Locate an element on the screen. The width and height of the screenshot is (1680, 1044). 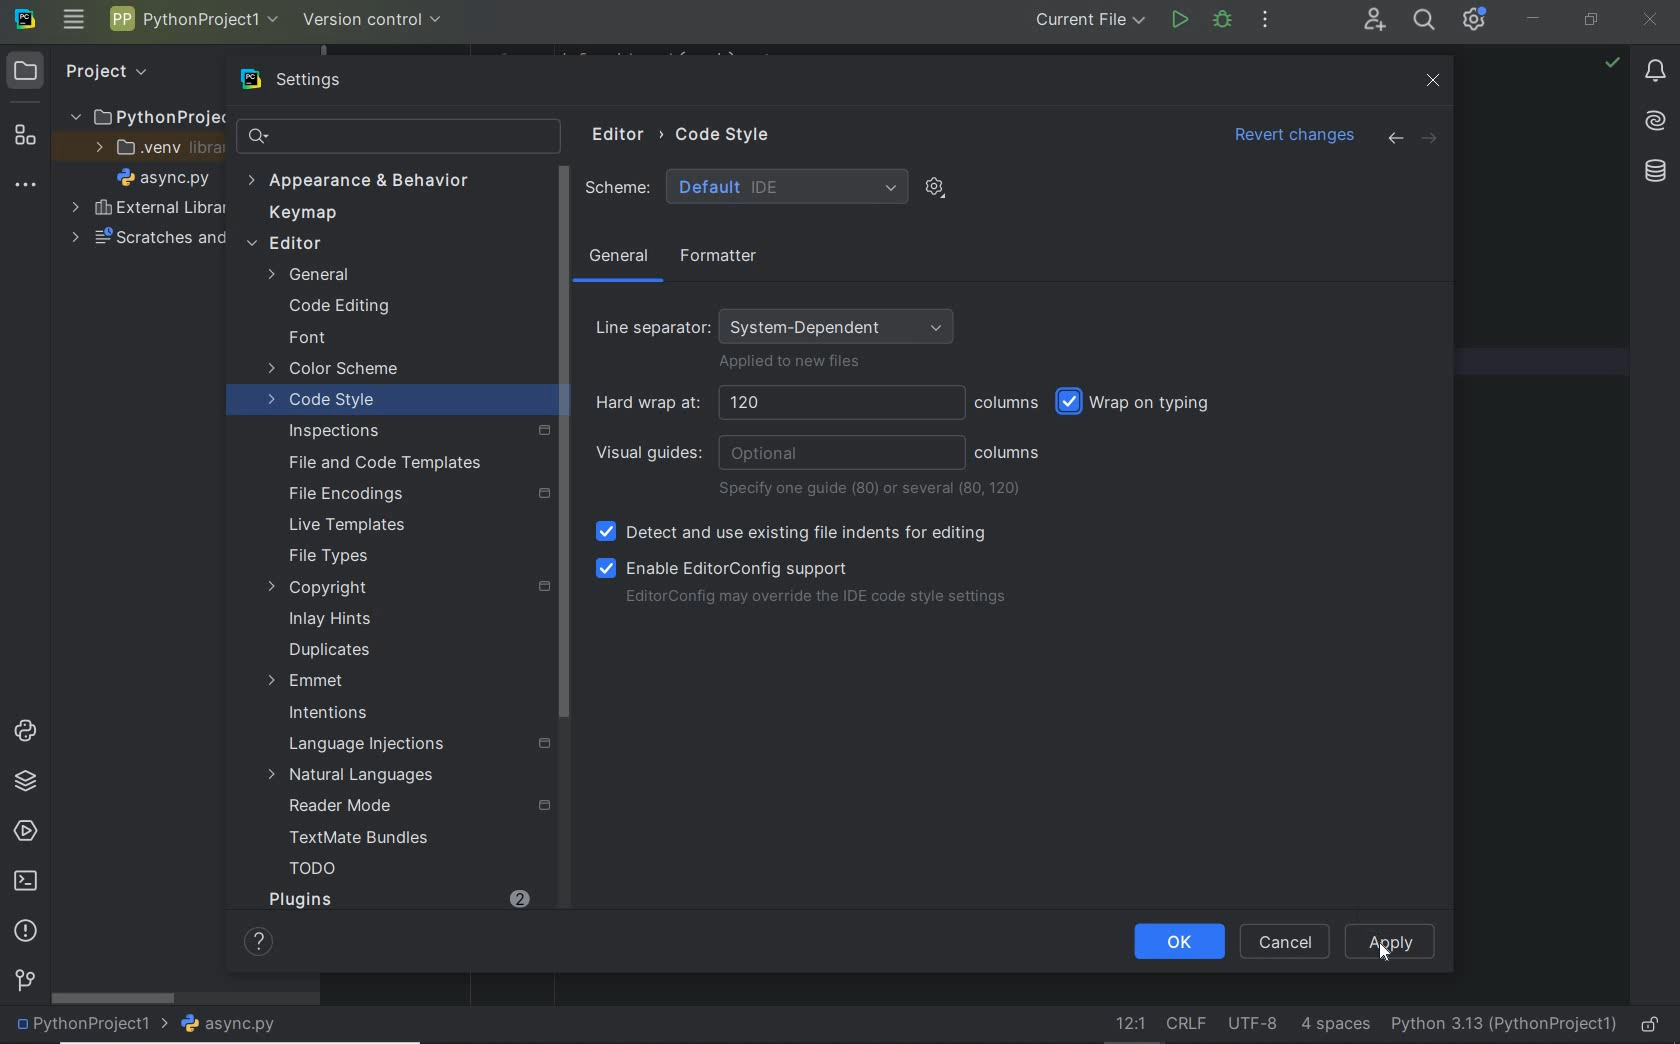
Code Editing is located at coordinates (342, 306).